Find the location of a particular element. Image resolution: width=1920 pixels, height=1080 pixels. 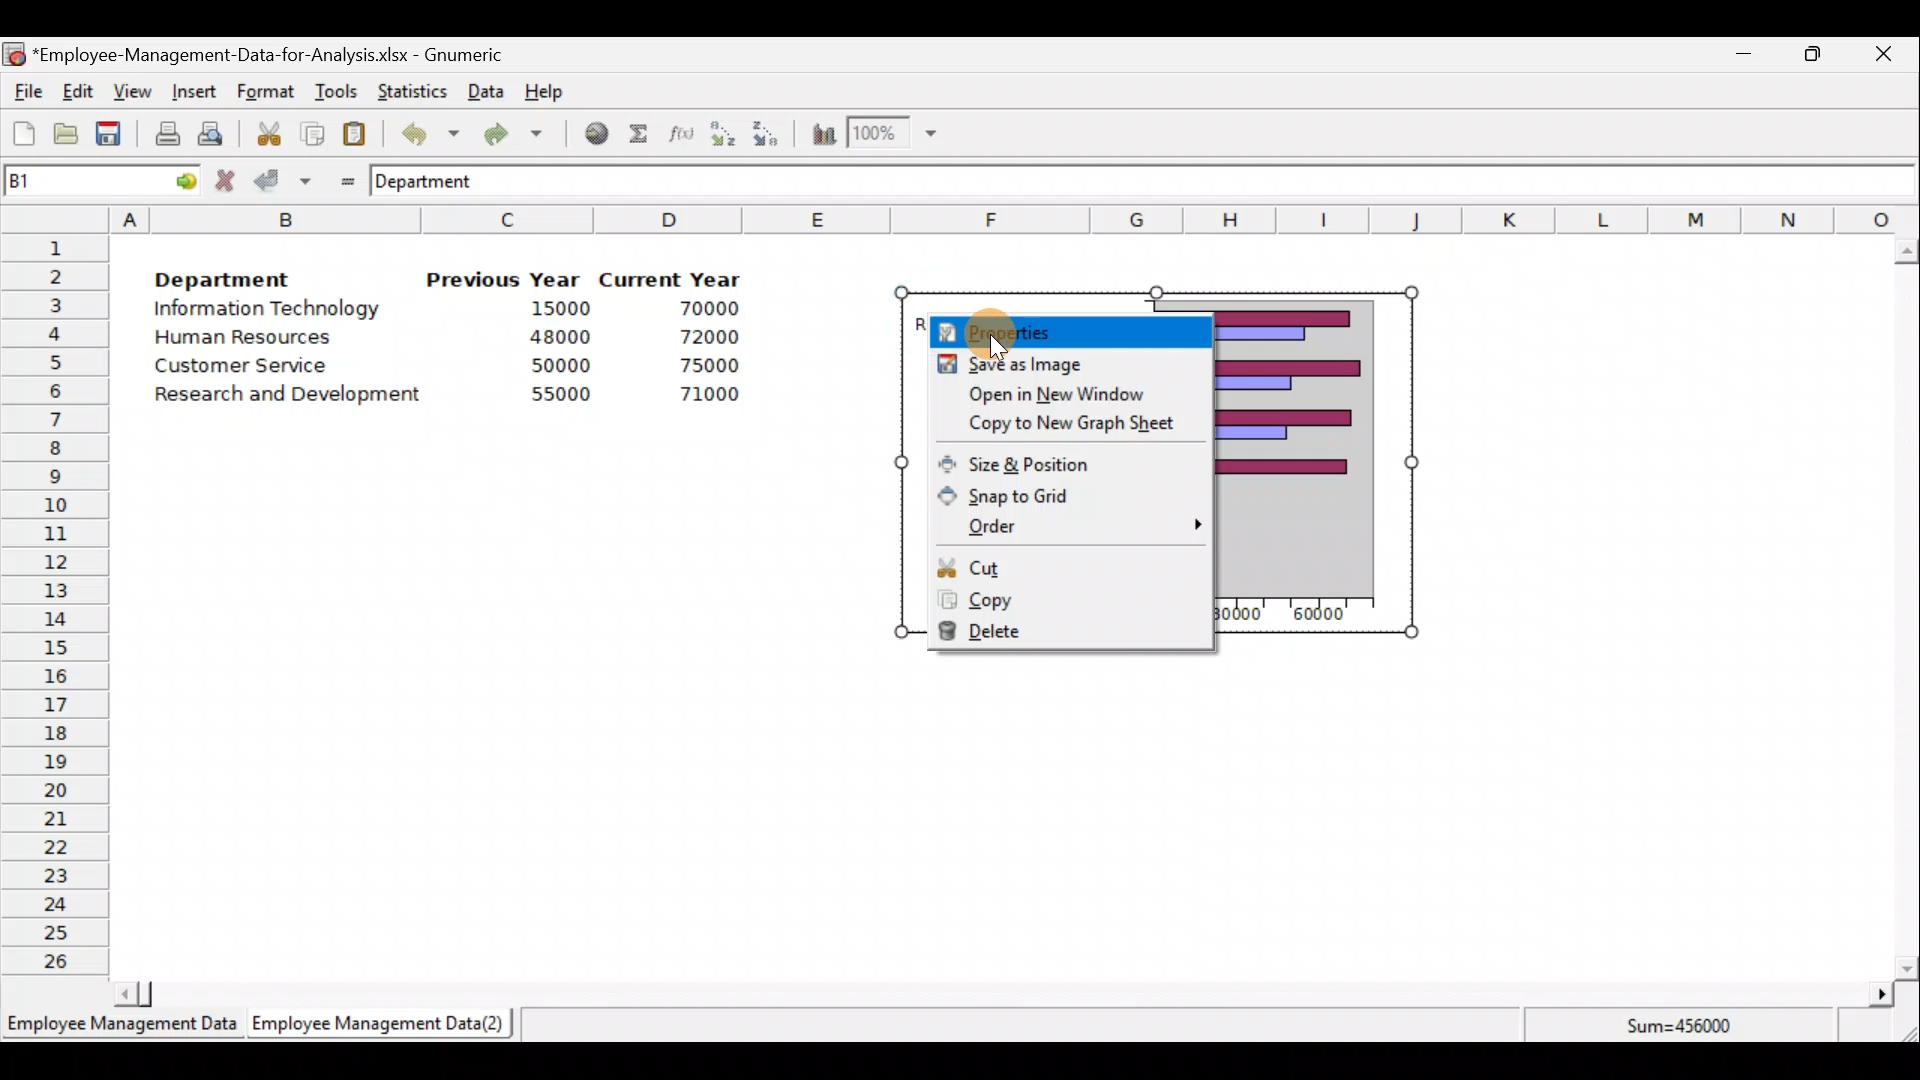

Sort in descending order is located at coordinates (767, 135).